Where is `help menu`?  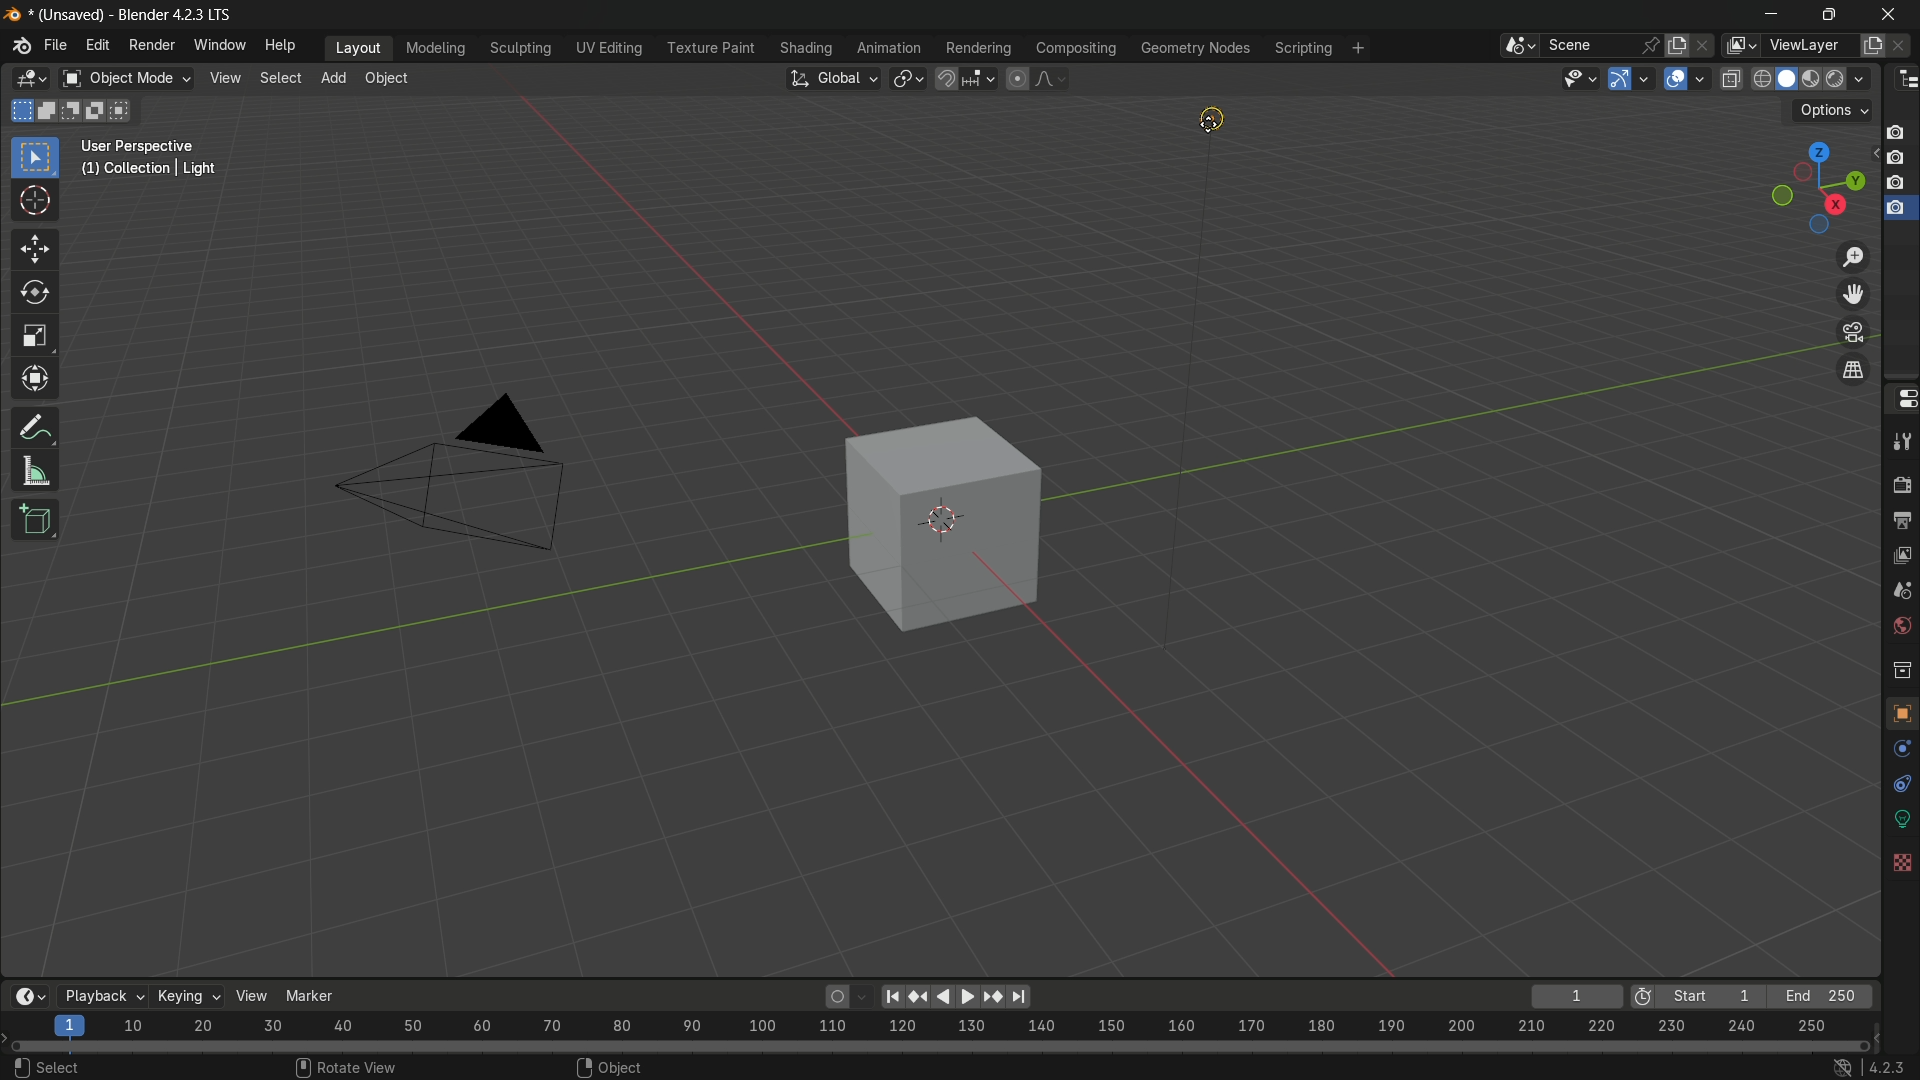 help menu is located at coordinates (280, 44).